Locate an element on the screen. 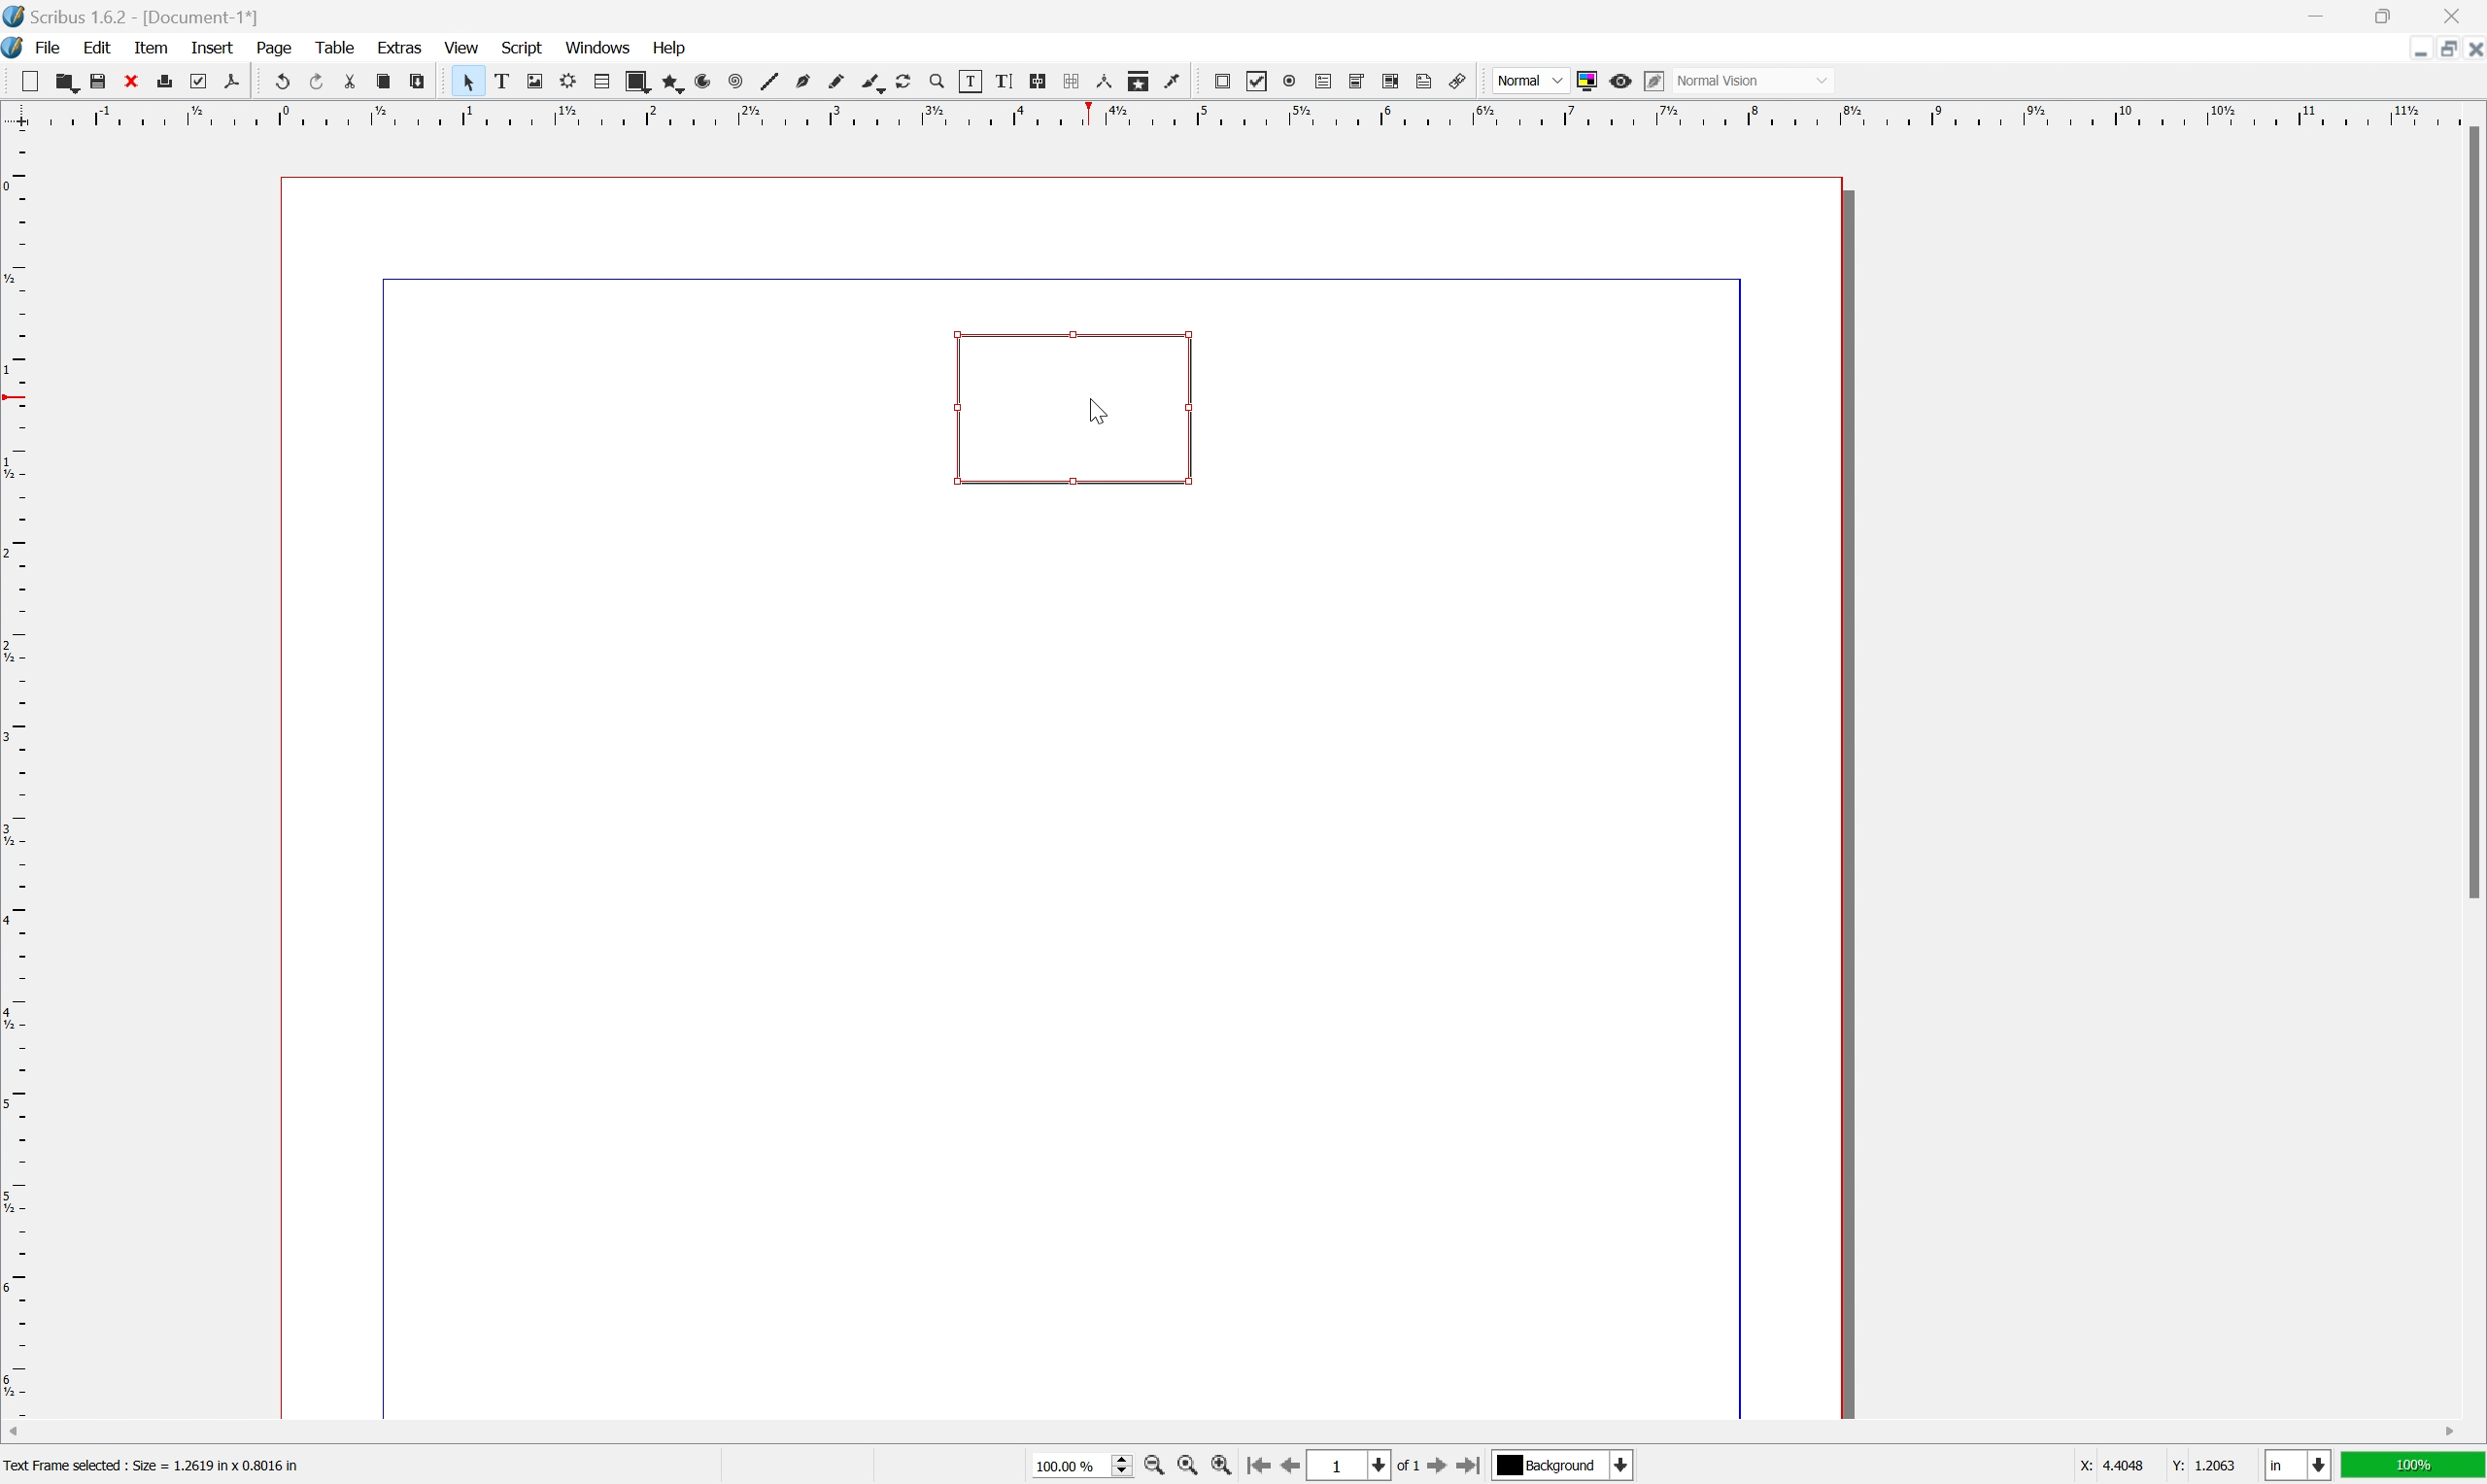 This screenshot has height=1484, width=2487. link text frames is located at coordinates (1038, 80).